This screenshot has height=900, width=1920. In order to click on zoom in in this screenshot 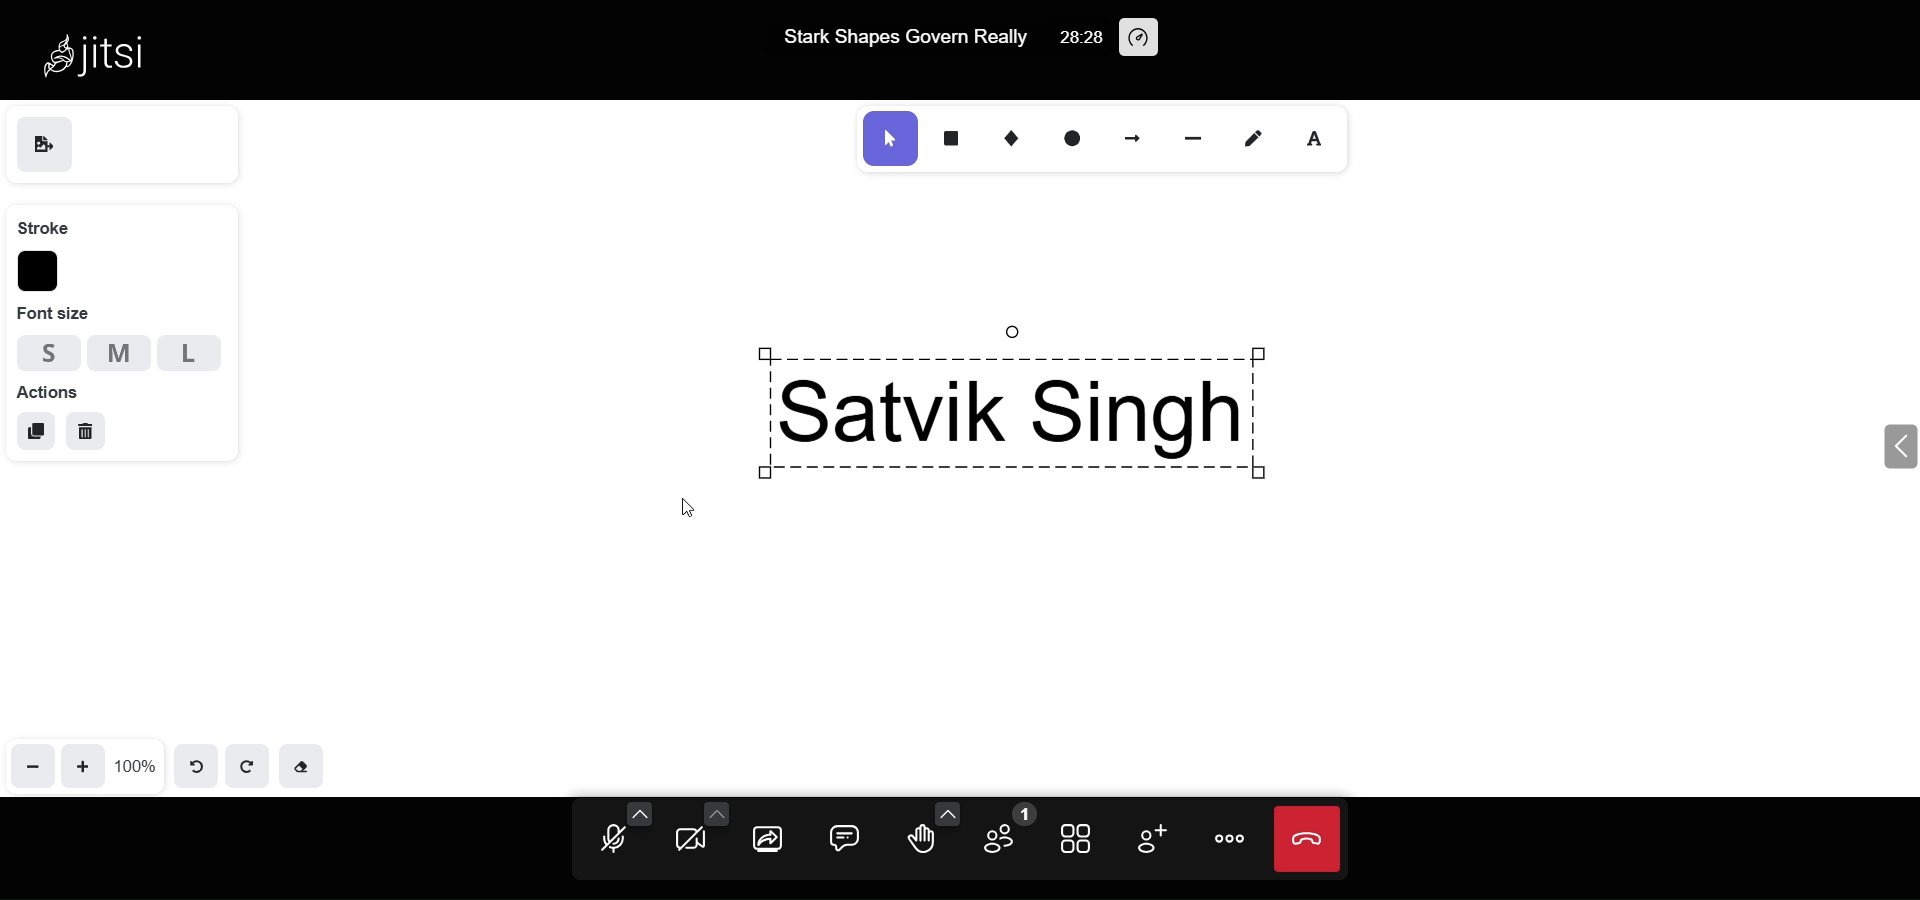, I will do `click(85, 764)`.